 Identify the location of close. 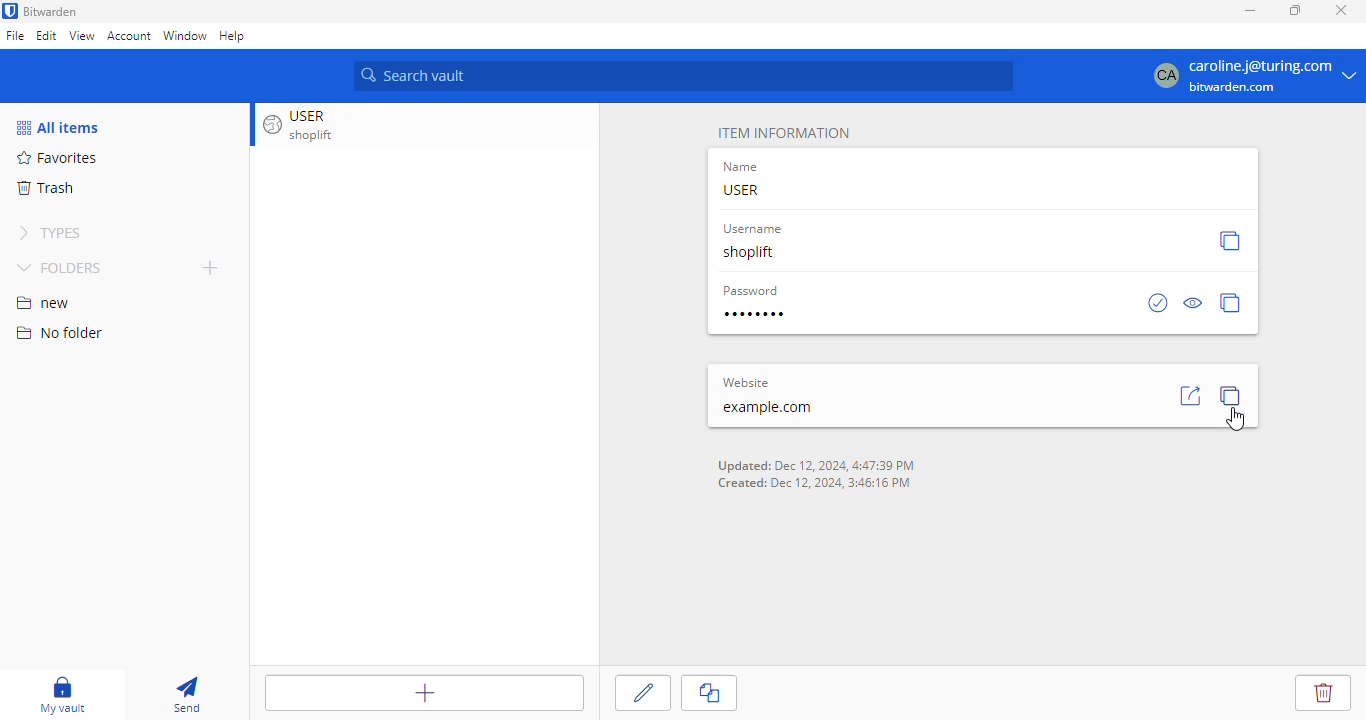
(1346, 10).